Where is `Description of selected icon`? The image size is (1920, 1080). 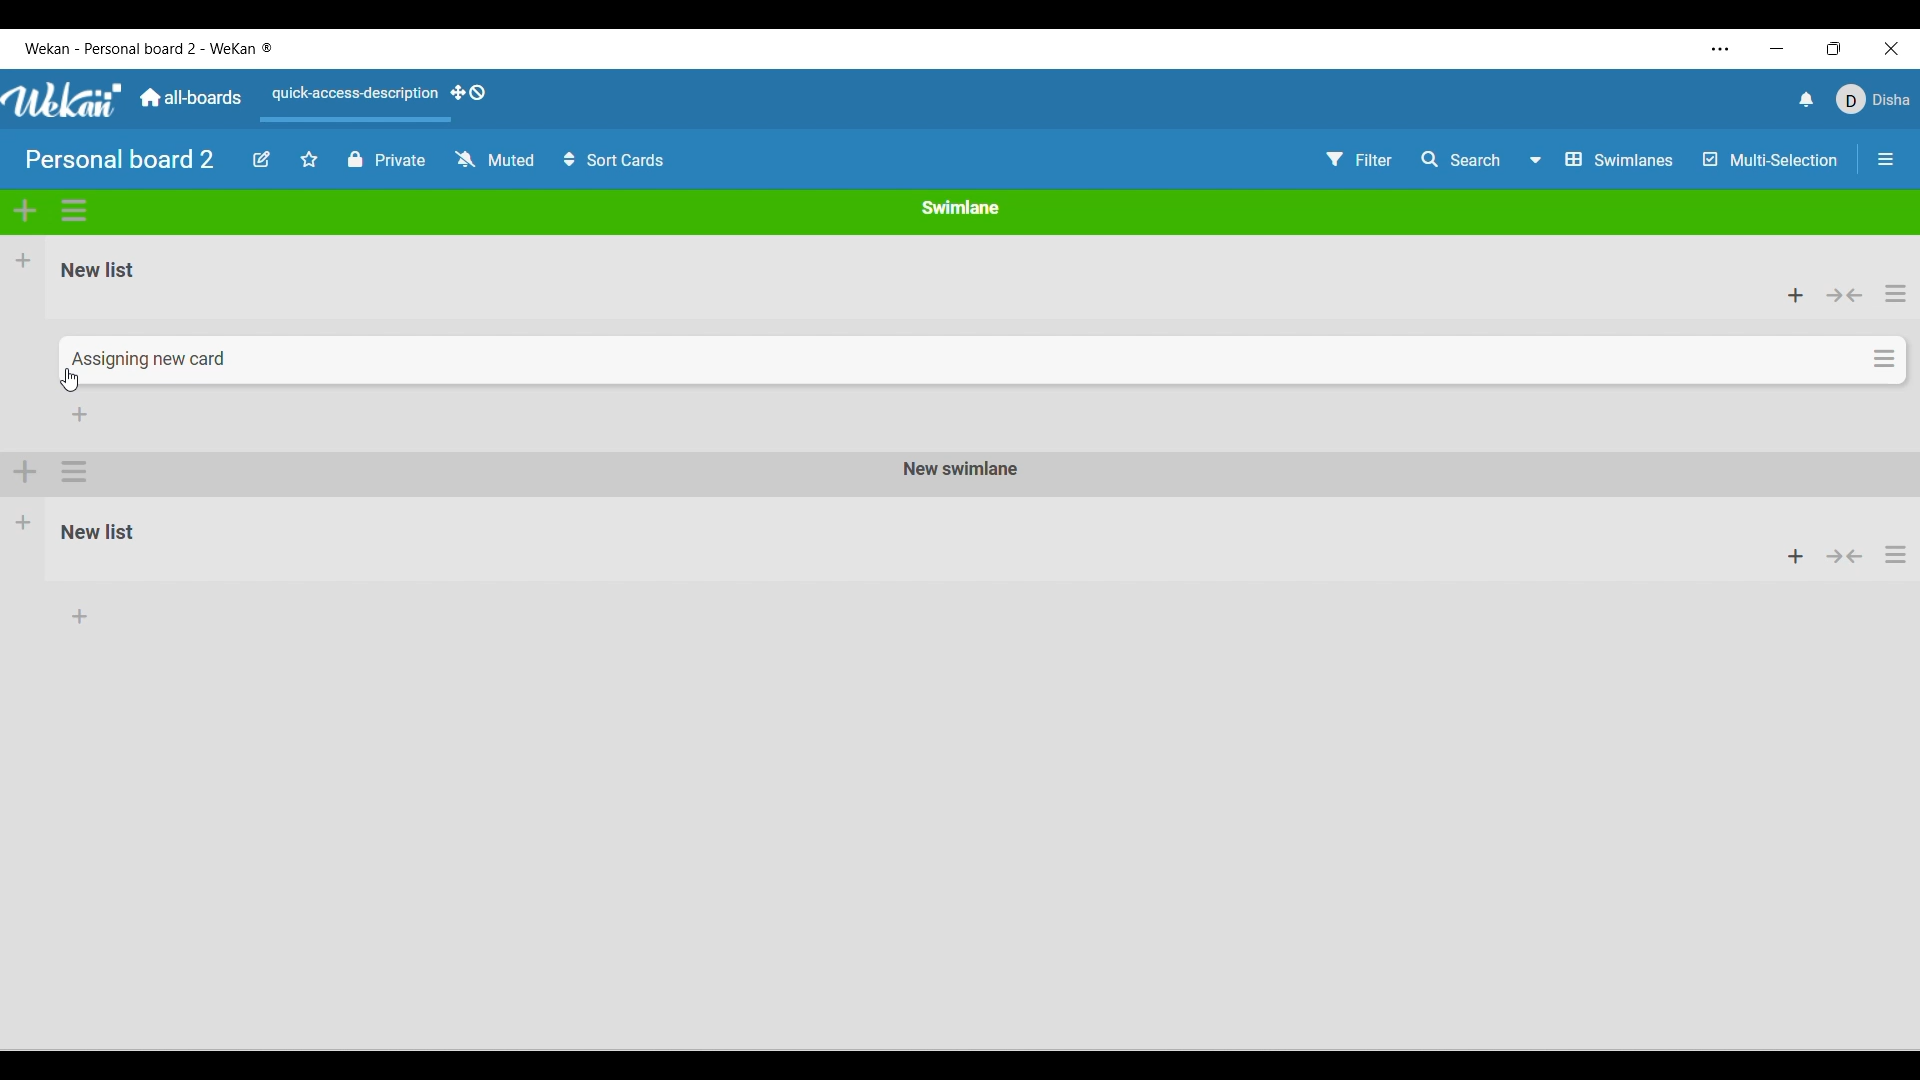
Description of selected icon is located at coordinates (94, 240).